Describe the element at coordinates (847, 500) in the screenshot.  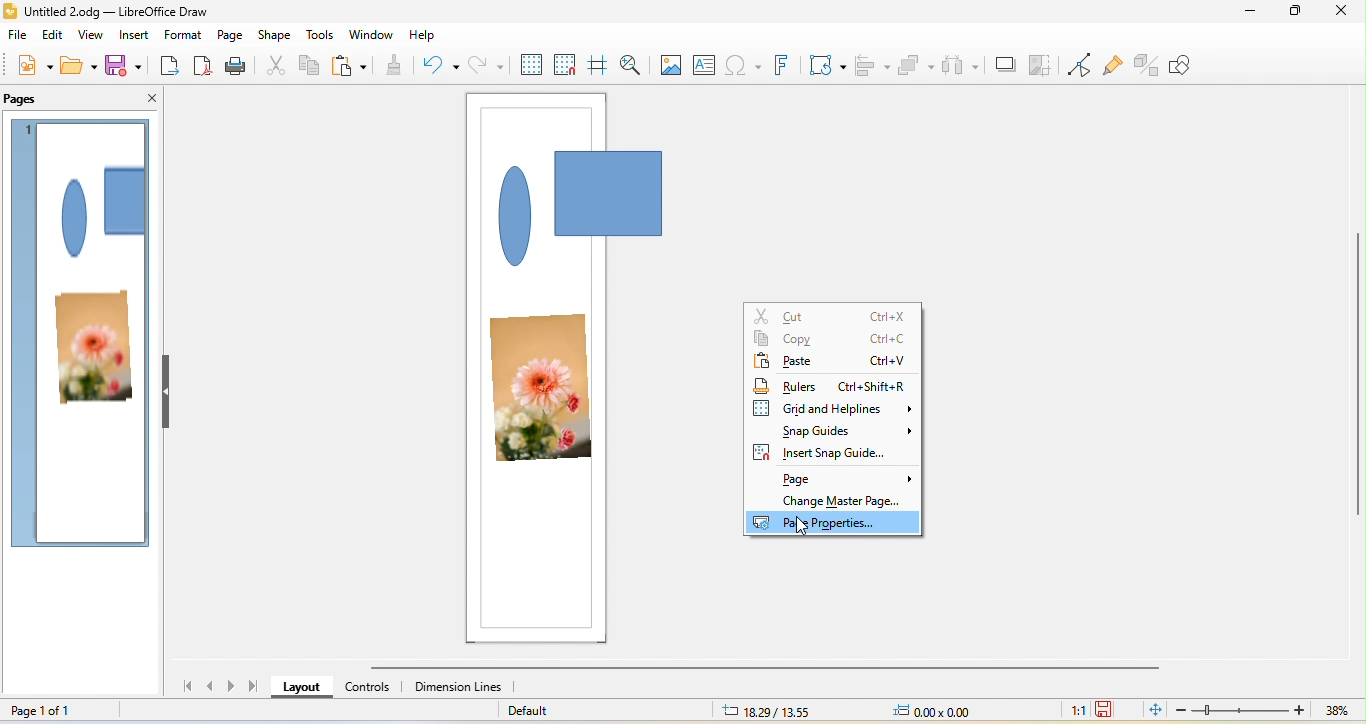
I see `change master page` at that location.